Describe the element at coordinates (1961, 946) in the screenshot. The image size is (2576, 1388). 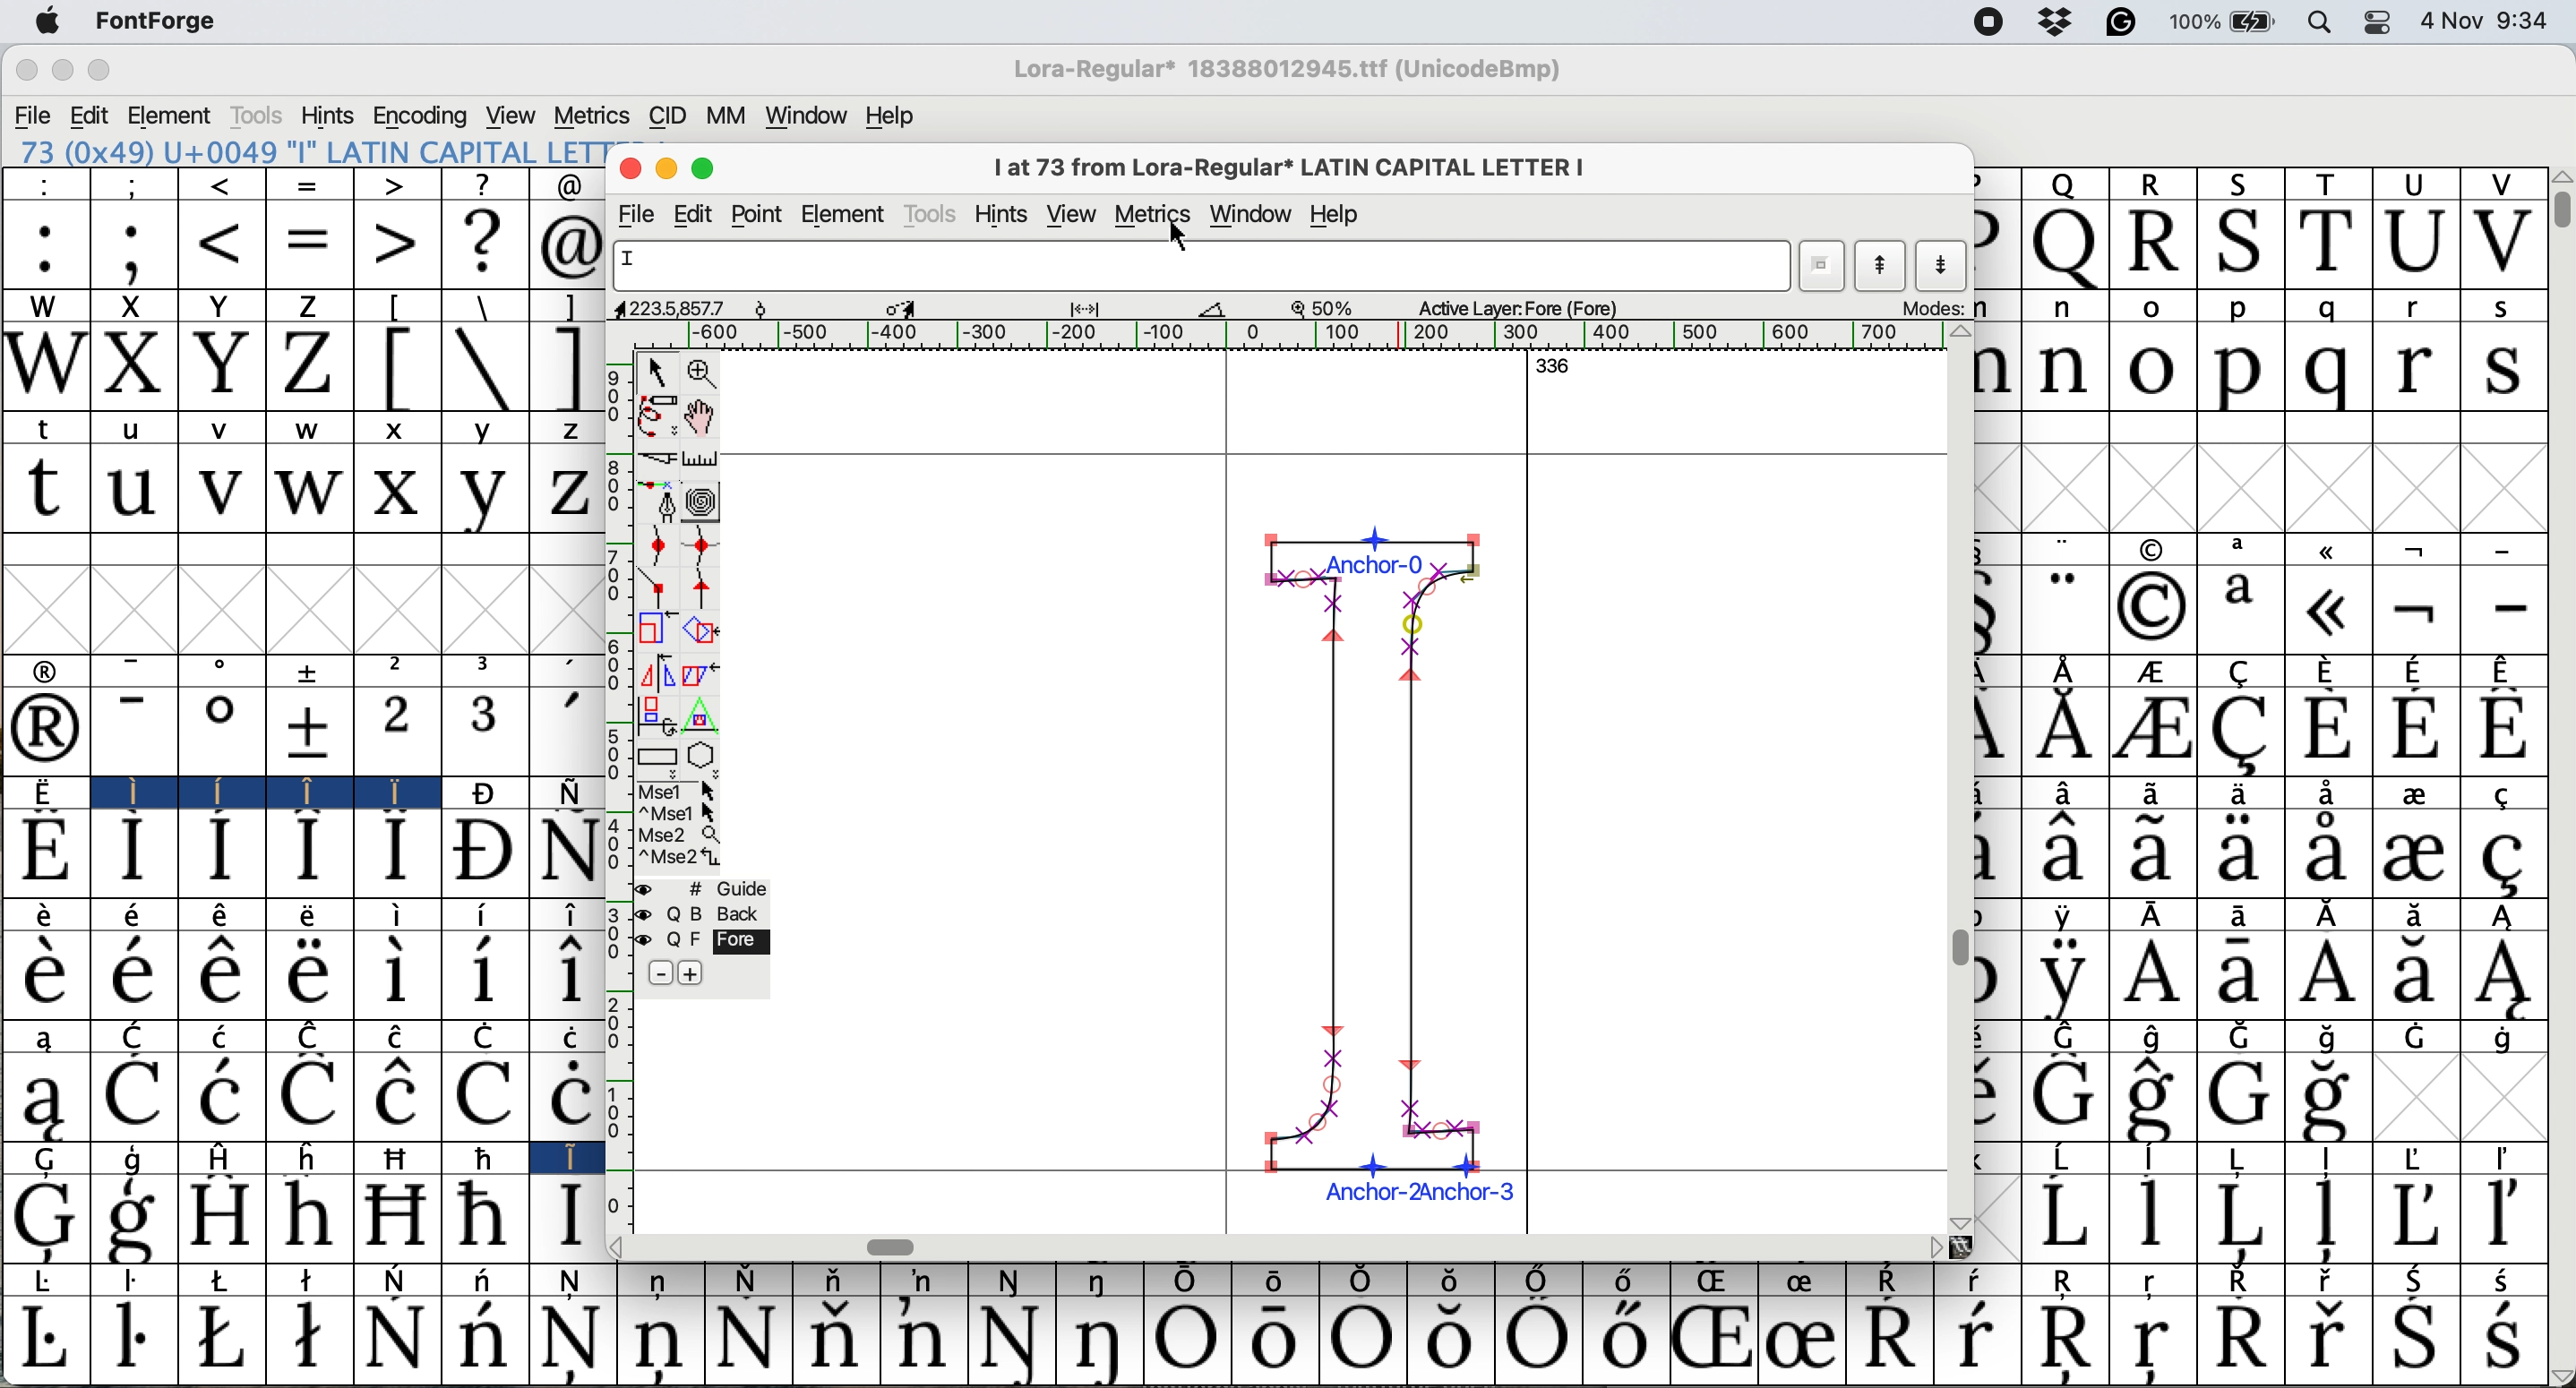
I see `vertical scroll bar` at that location.